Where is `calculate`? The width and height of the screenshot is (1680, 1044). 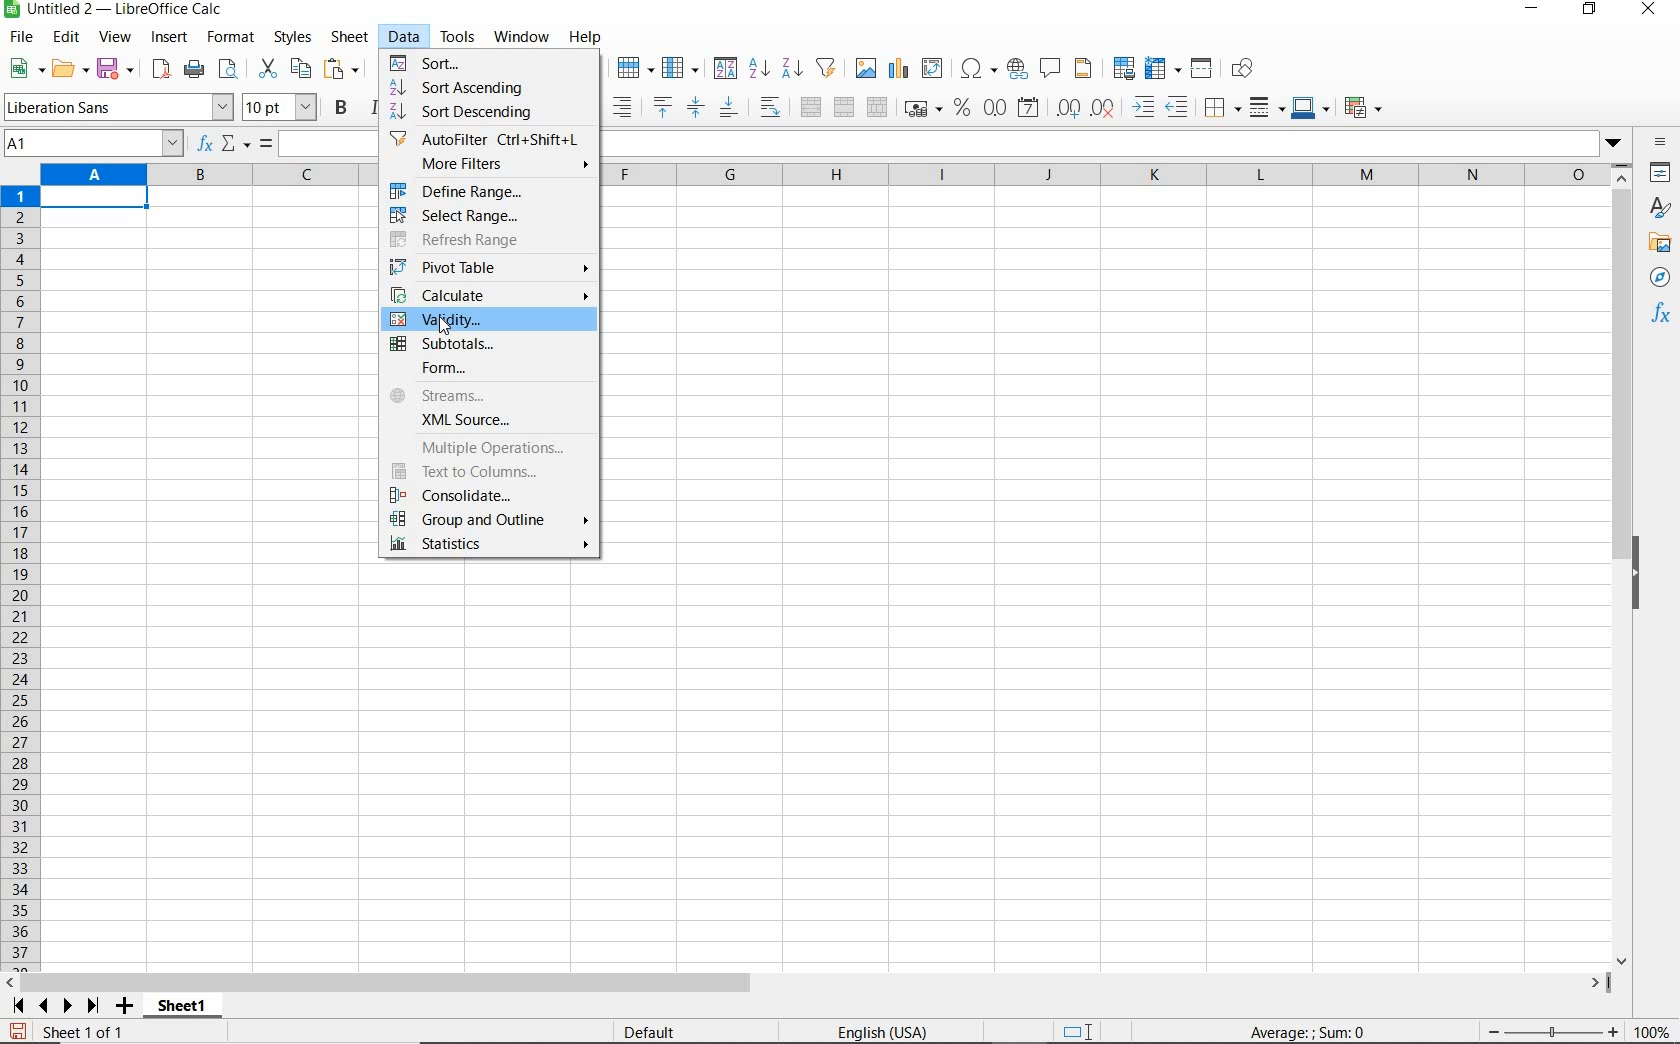
calculate is located at coordinates (489, 295).